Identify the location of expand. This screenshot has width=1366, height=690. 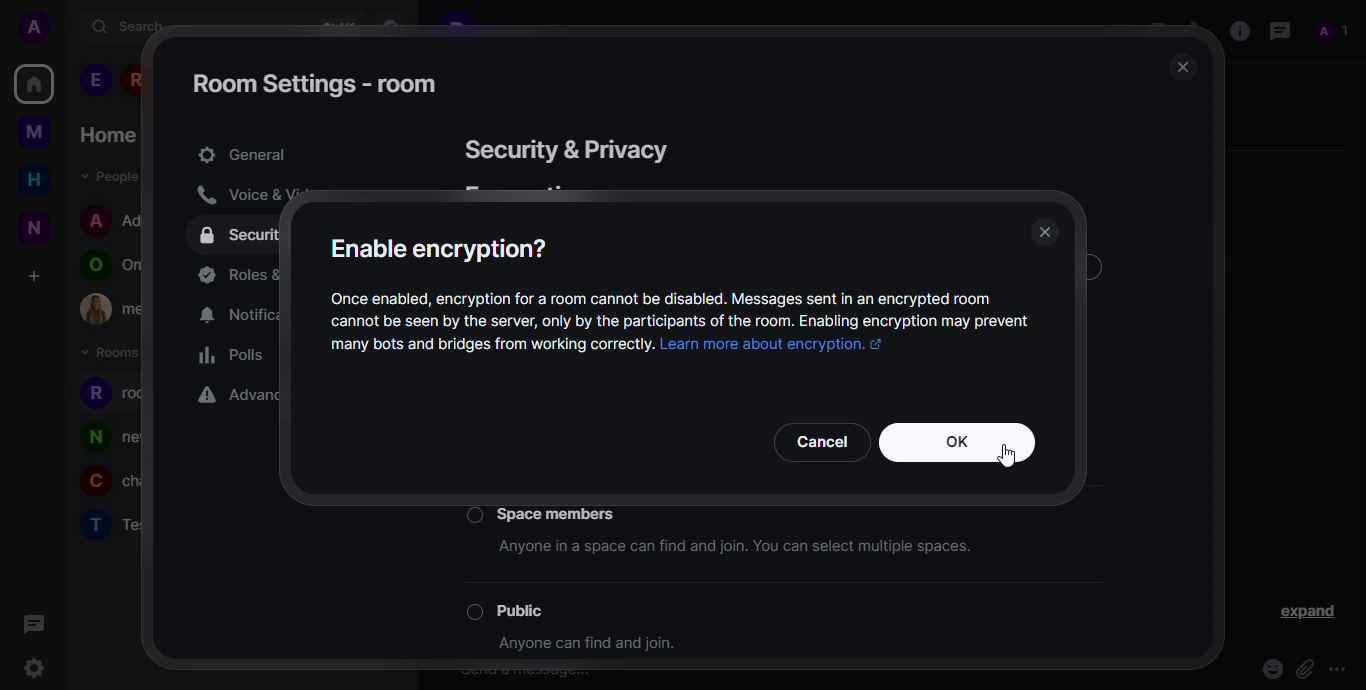
(1310, 613).